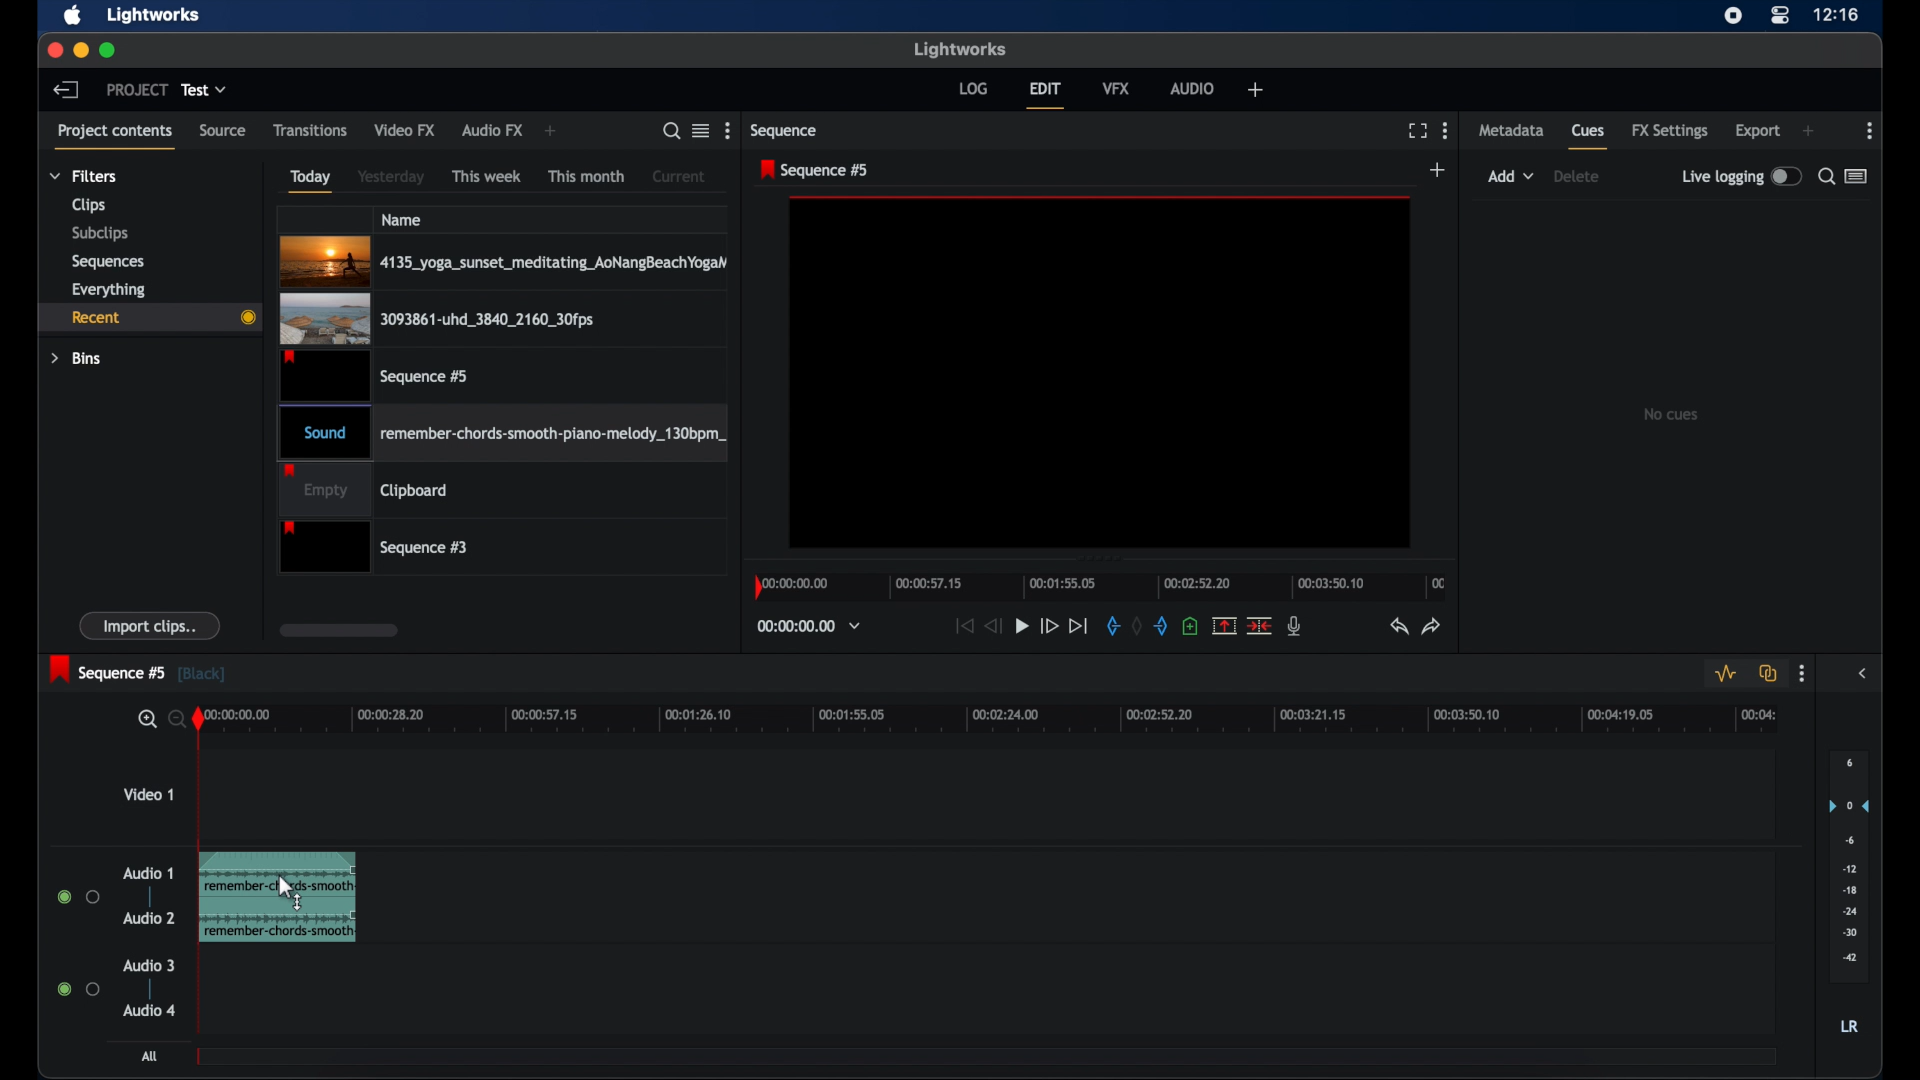 Image resolution: width=1920 pixels, height=1080 pixels. What do you see at coordinates (337, 630) in the screenshot?
I see `scroll box` at bounding box center [337, 630].